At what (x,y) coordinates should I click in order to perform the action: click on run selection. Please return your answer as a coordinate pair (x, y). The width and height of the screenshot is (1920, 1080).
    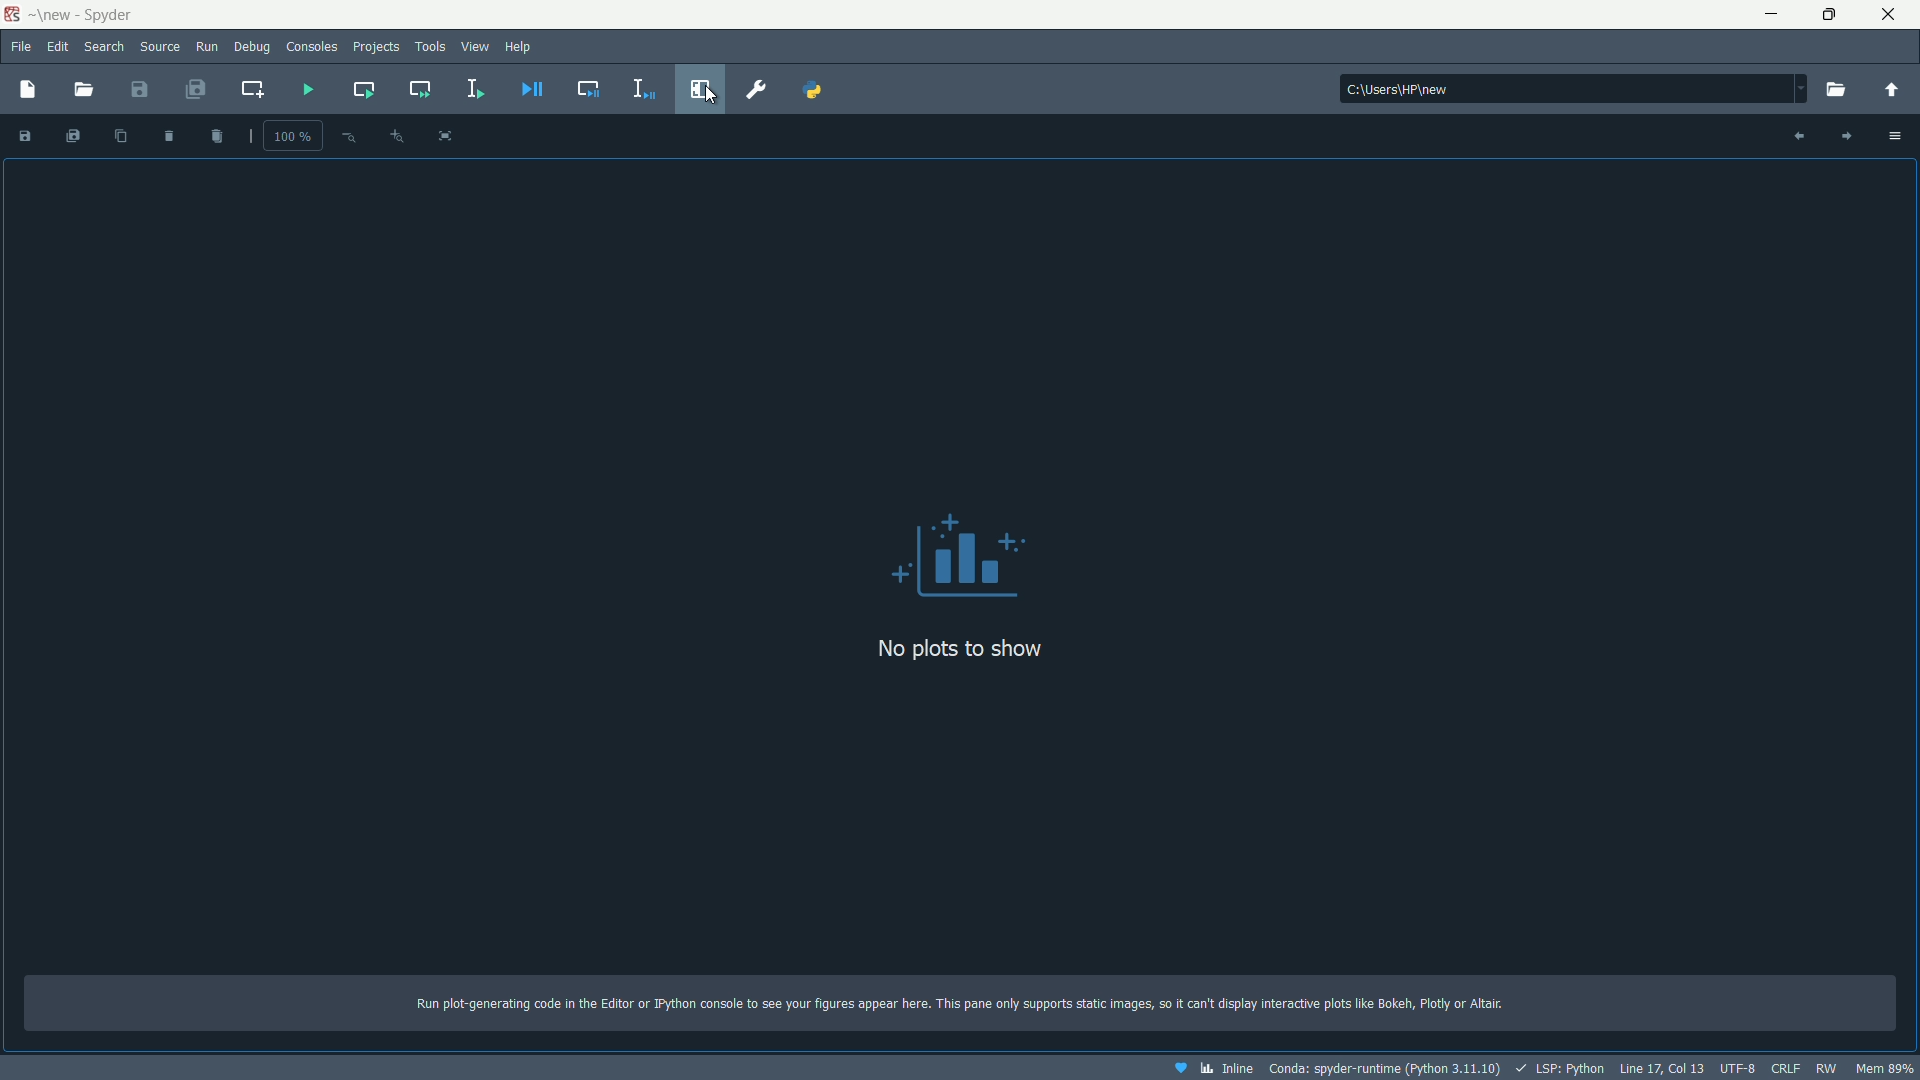
    Looking at the image, I should click on (475, 87).